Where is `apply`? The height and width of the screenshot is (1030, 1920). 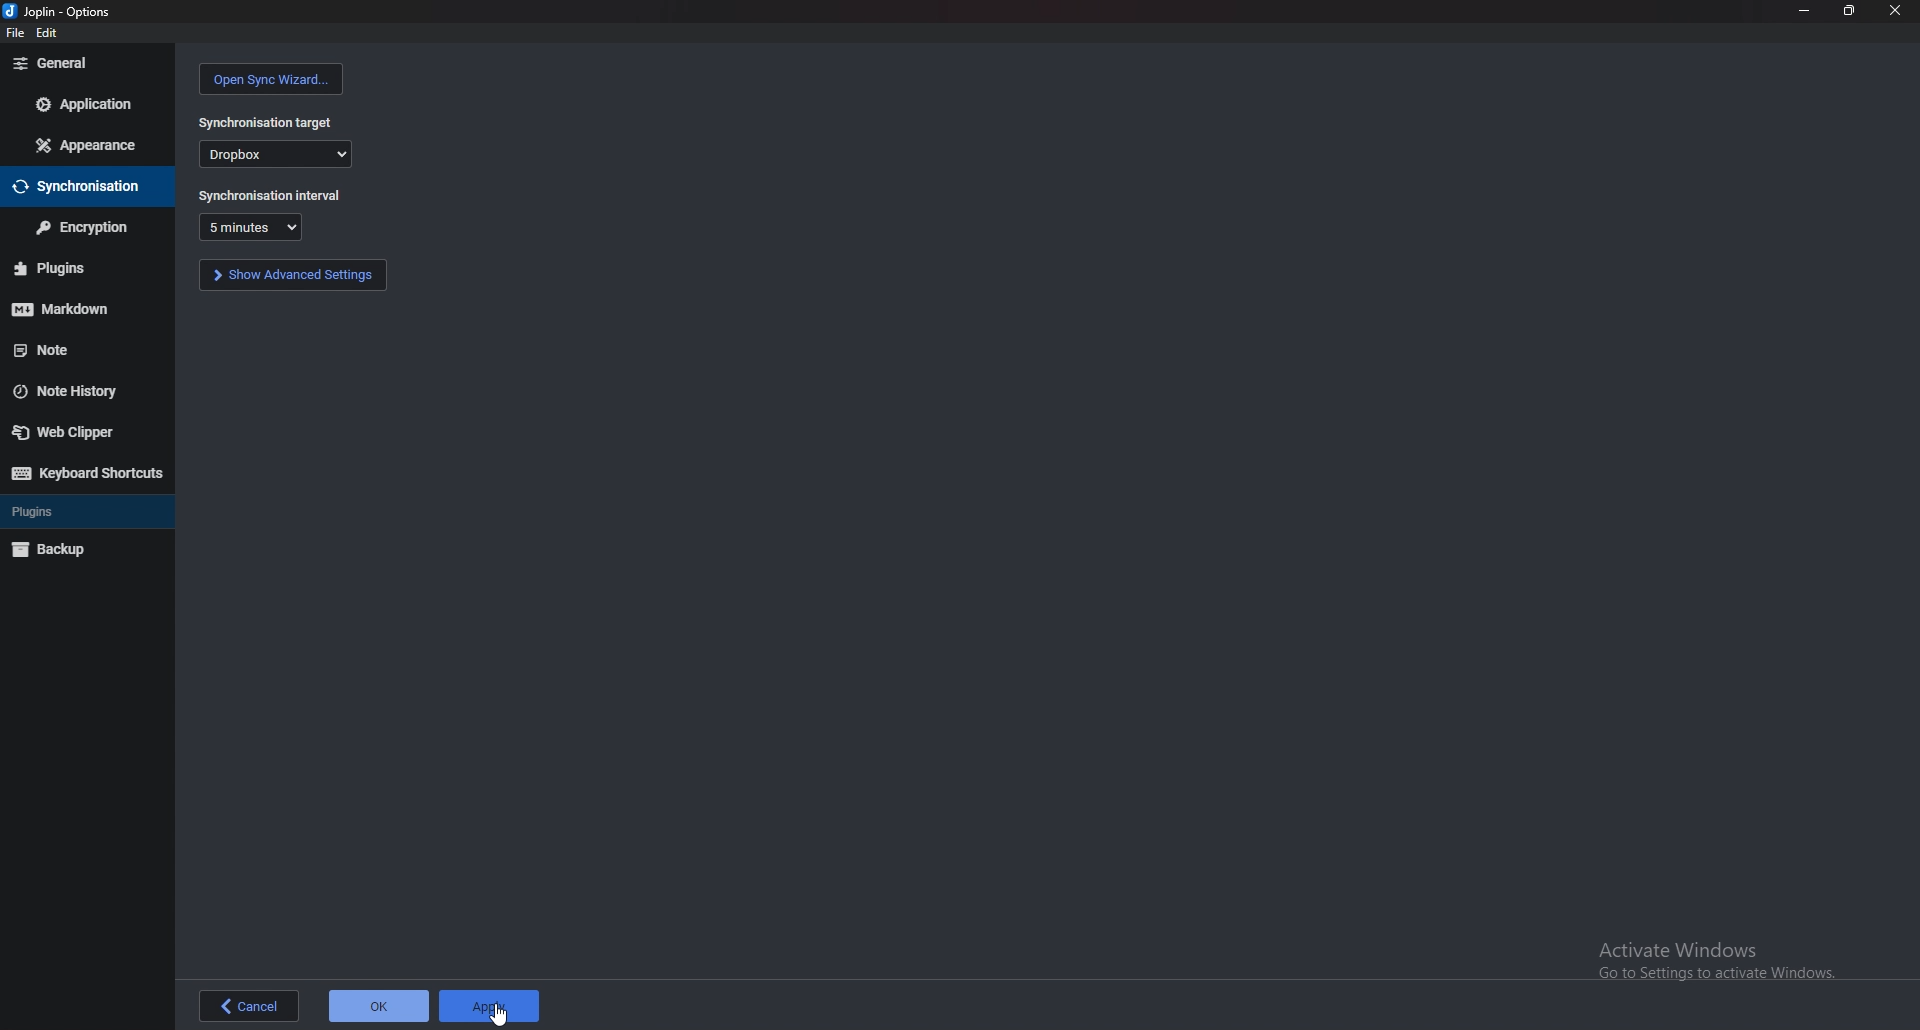
apply is located at coordinates (491, 1007).